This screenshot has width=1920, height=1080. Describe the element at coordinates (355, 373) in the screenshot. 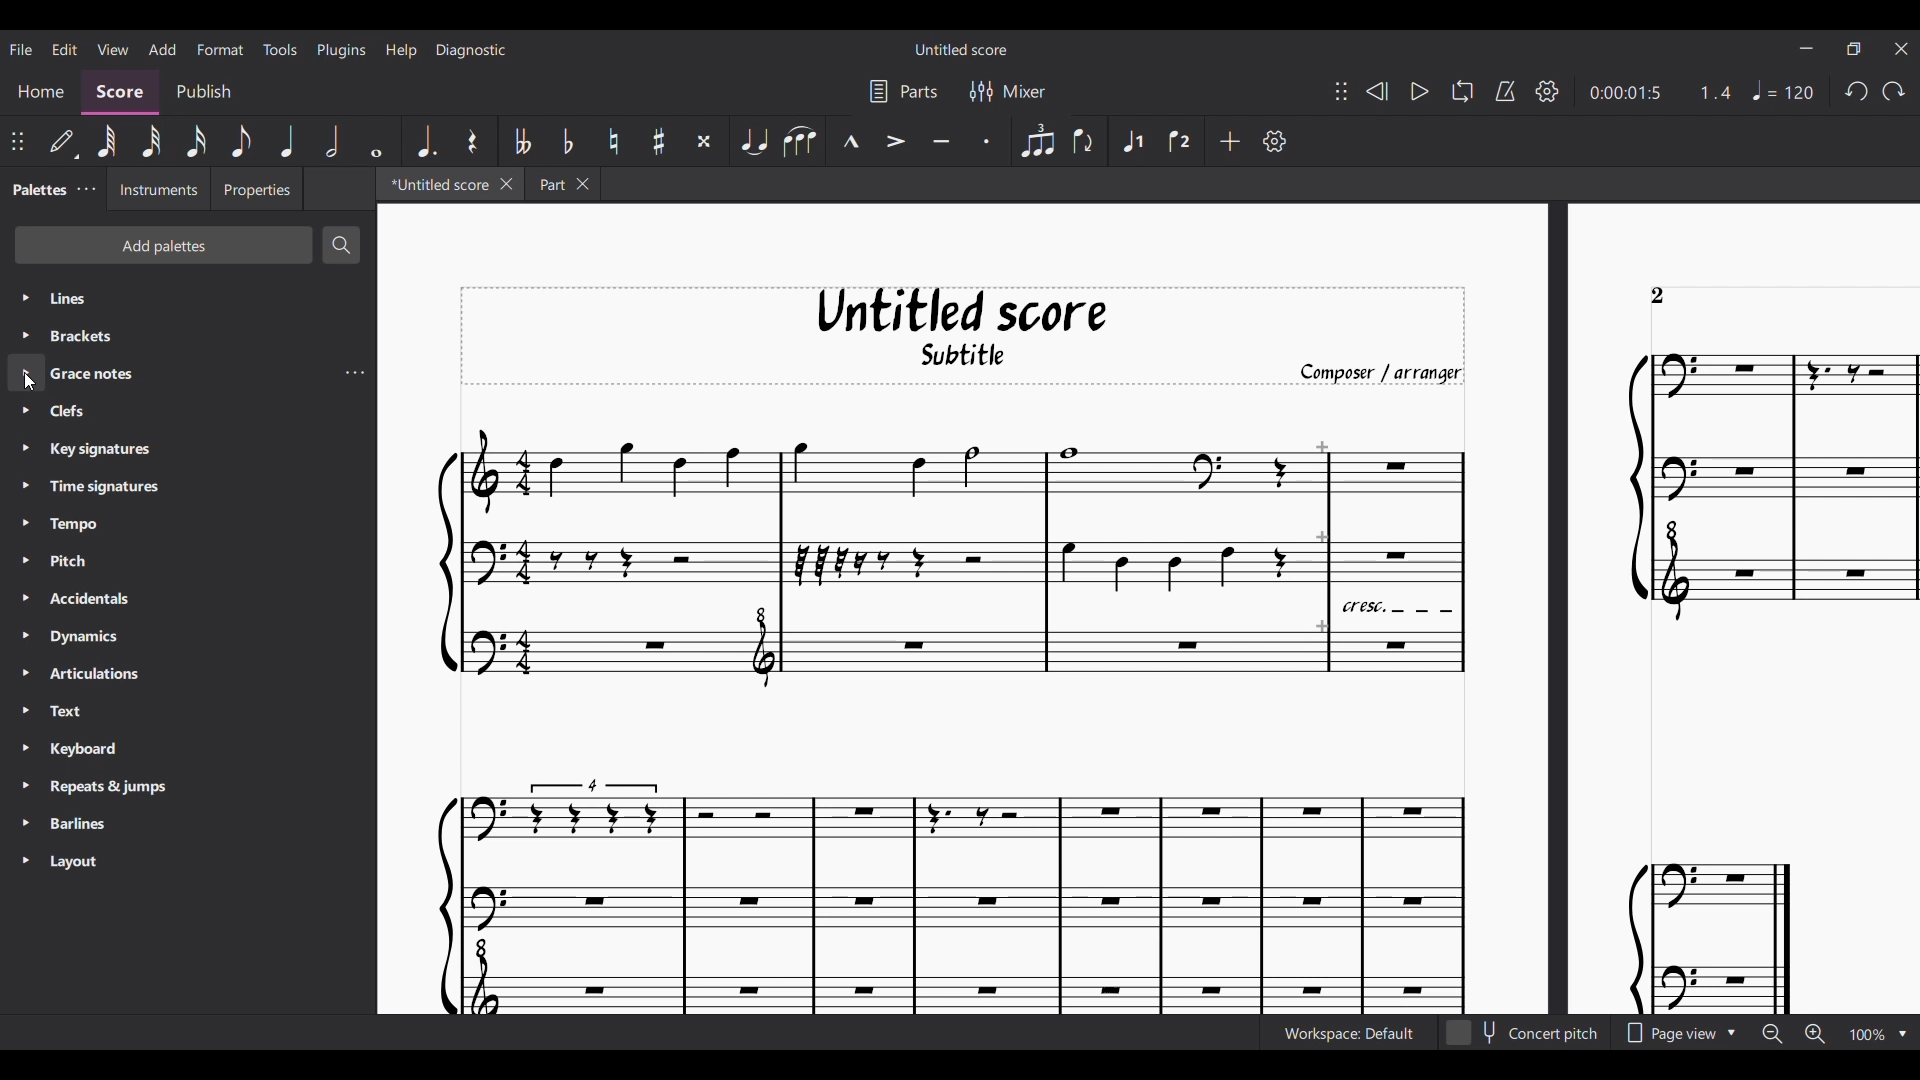

I see `Grace notes palette list` at that location.